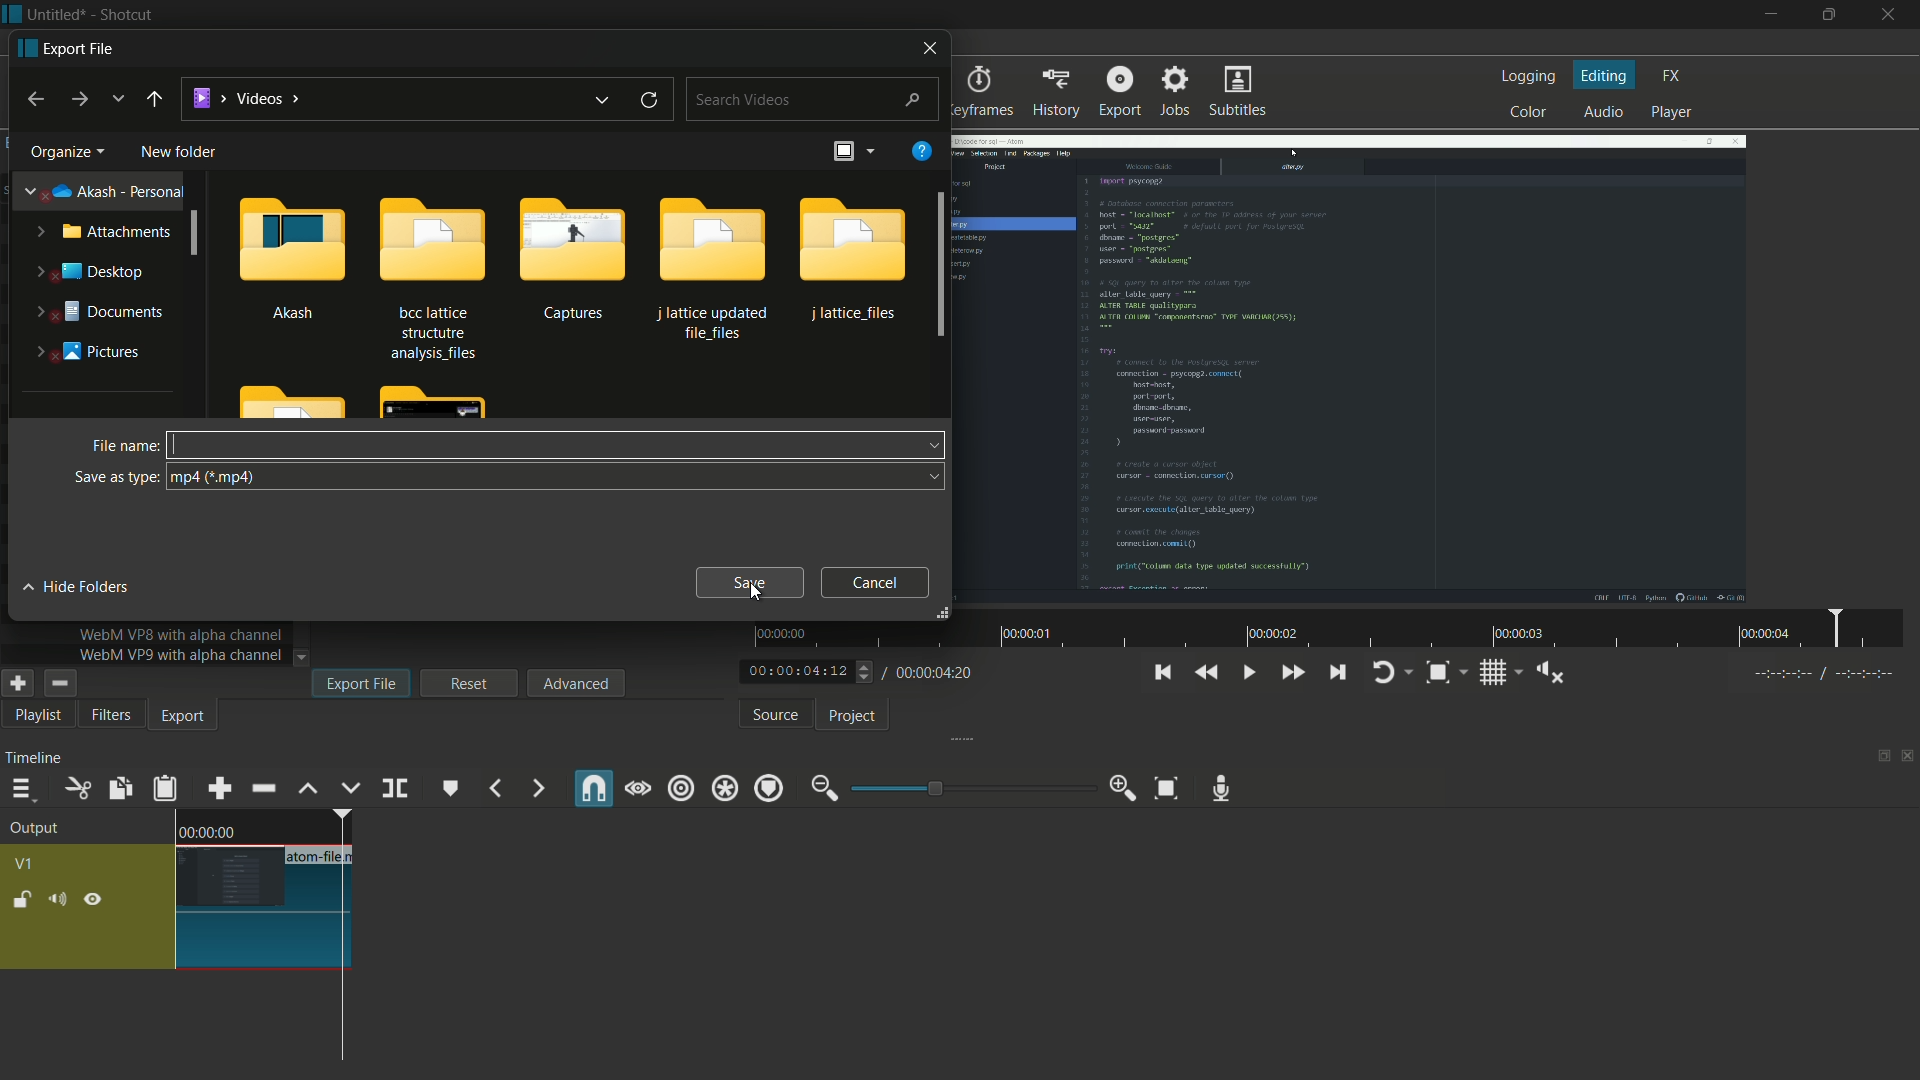 Image resolution: width=1920 pixels, height=1080 pixels. I want to click on player, so click(1672, 112).